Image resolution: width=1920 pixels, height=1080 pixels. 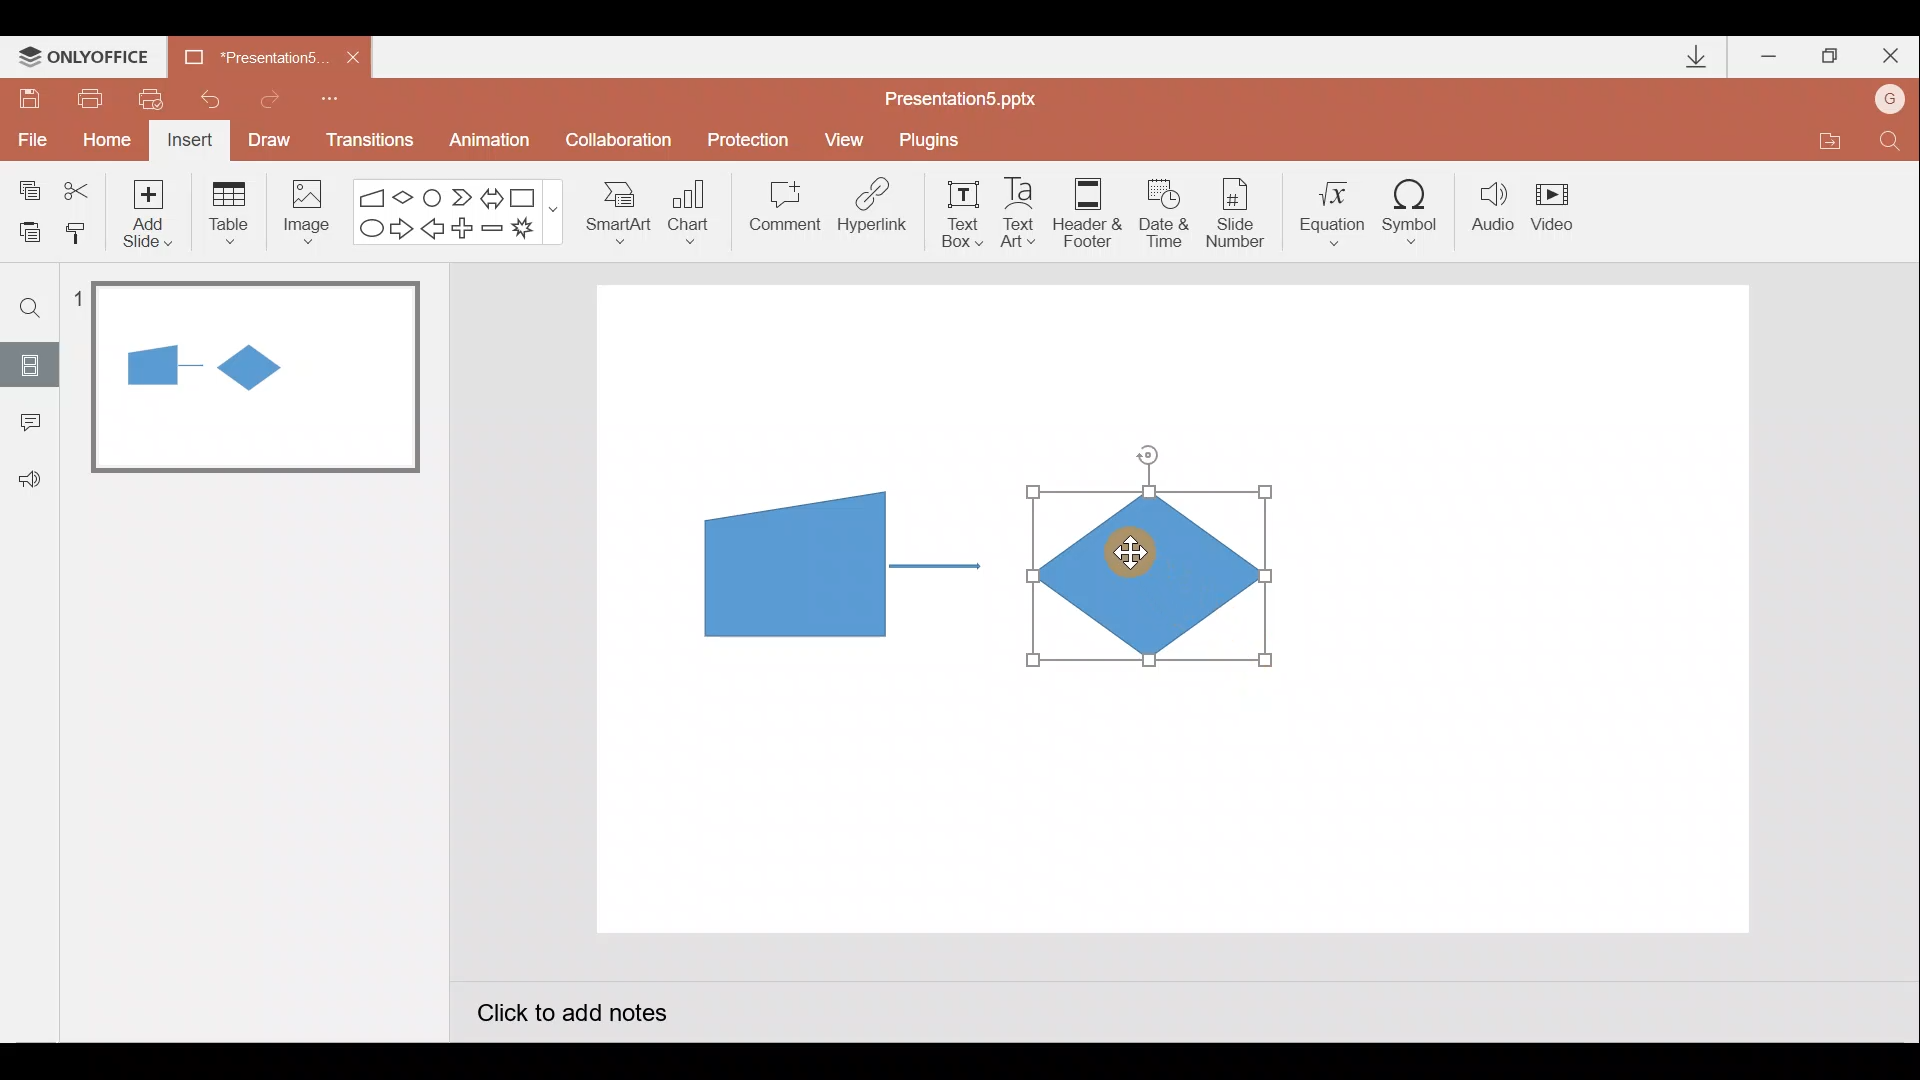 What do you see at coordinates (24, 230) in the screenshot?
I see `Paste` at bounding box center [24, 230].